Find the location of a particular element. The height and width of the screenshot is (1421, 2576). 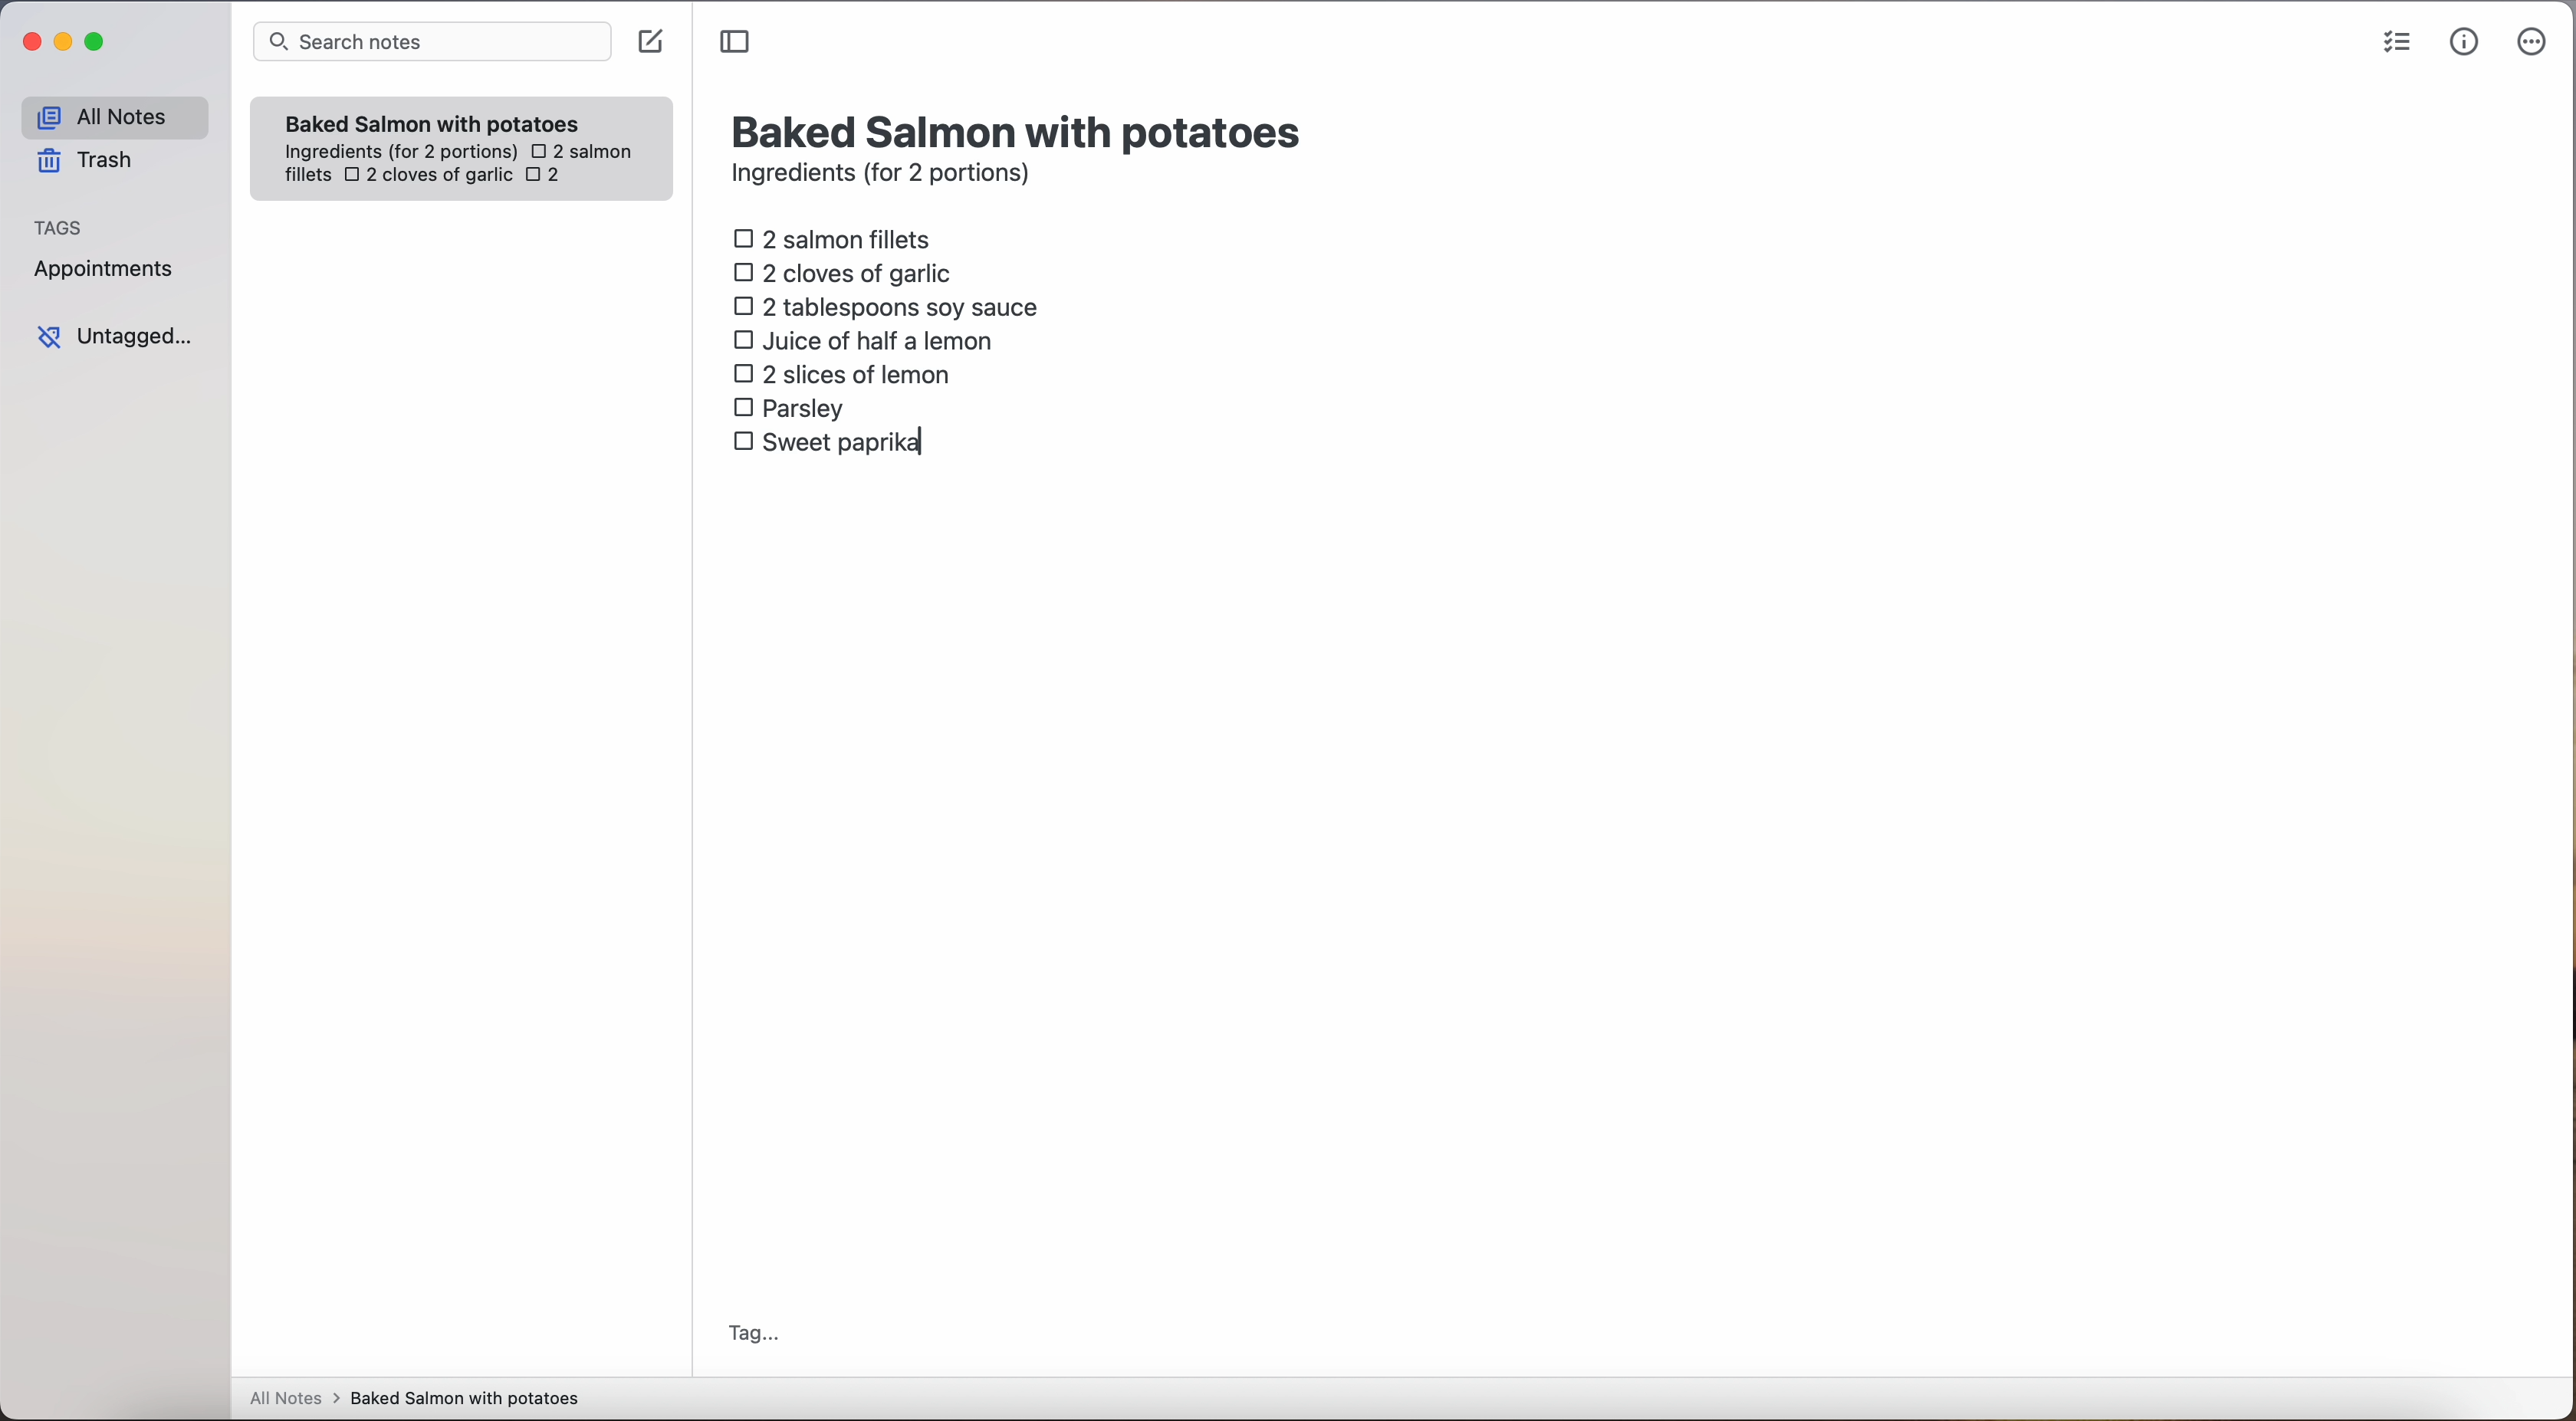

2 cloves of garlic is located at coordinates (428, 177).